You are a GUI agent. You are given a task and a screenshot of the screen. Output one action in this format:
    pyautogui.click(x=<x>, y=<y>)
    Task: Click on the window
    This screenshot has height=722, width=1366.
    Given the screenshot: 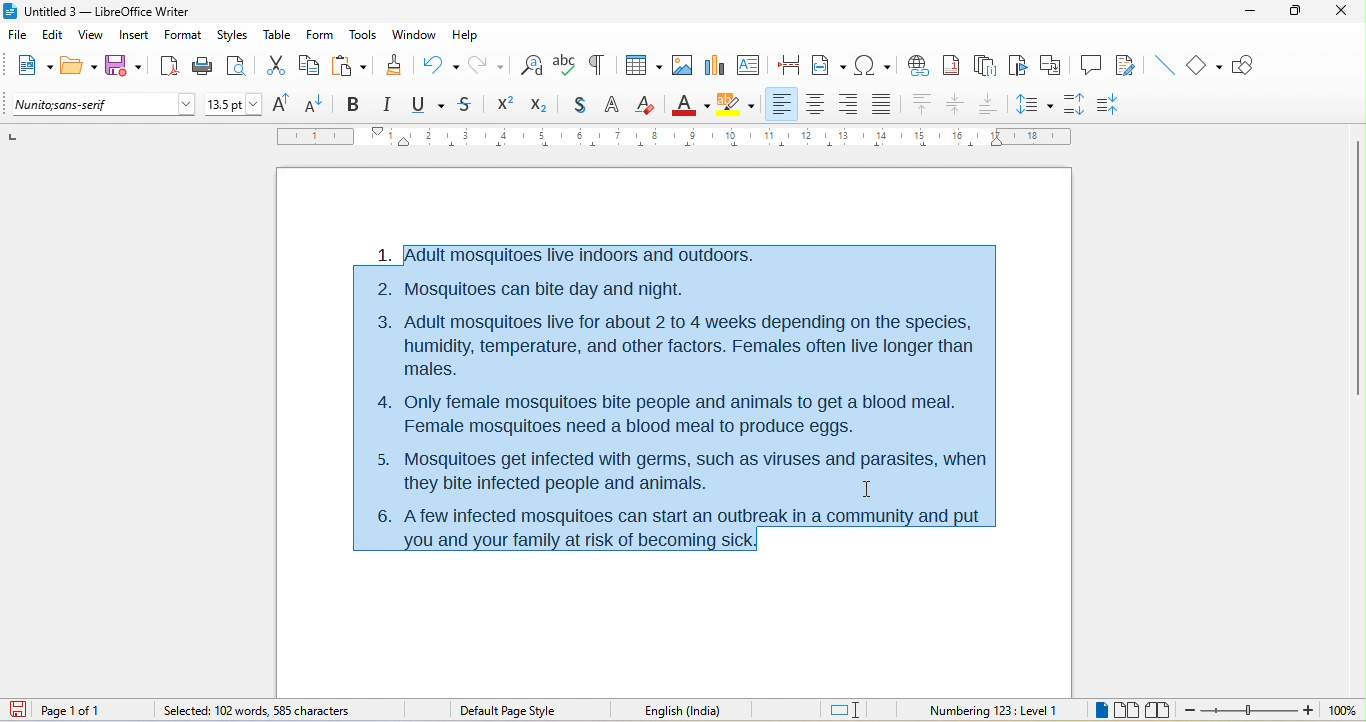 What is the action you would take?
    pyautogui.click(x=413, y=37)
    